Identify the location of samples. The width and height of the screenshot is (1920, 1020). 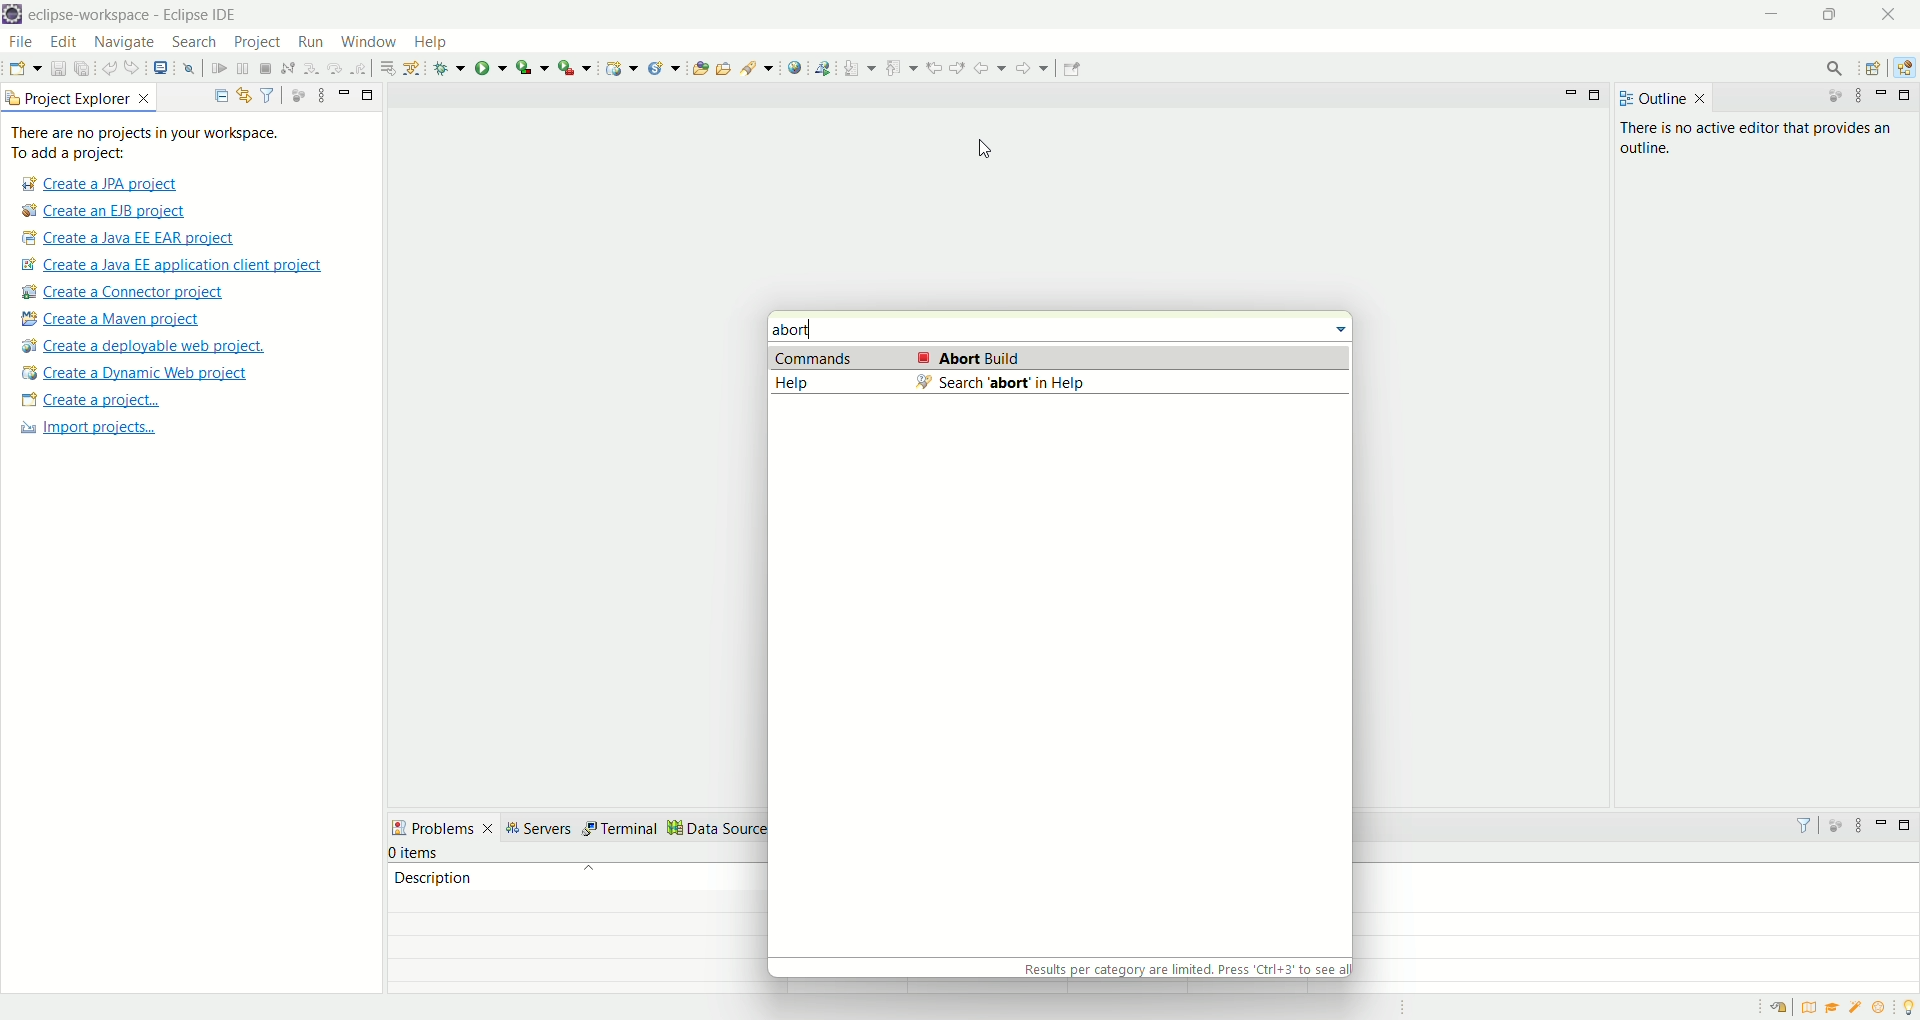
(1861, 1009).